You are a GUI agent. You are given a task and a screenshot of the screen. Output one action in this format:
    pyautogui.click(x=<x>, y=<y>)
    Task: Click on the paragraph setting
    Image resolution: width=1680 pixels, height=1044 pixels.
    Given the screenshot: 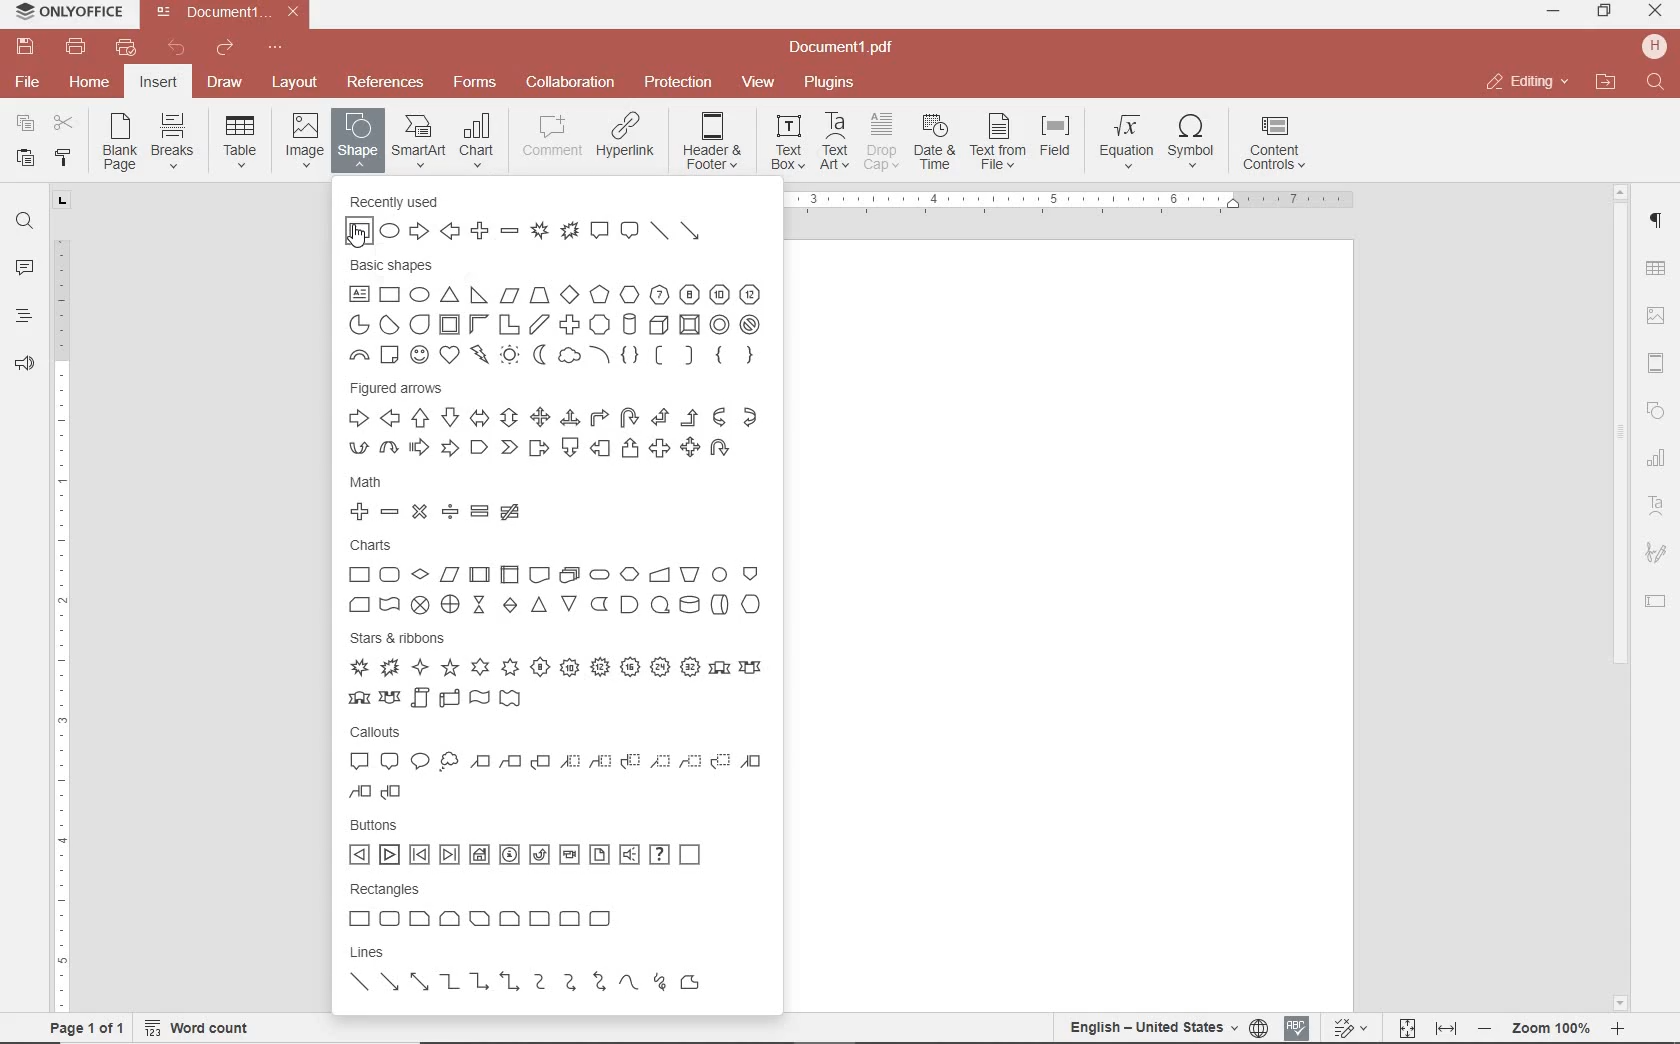 What is the action you would take?
    pyautogui.click(x=1657, y=218)
    